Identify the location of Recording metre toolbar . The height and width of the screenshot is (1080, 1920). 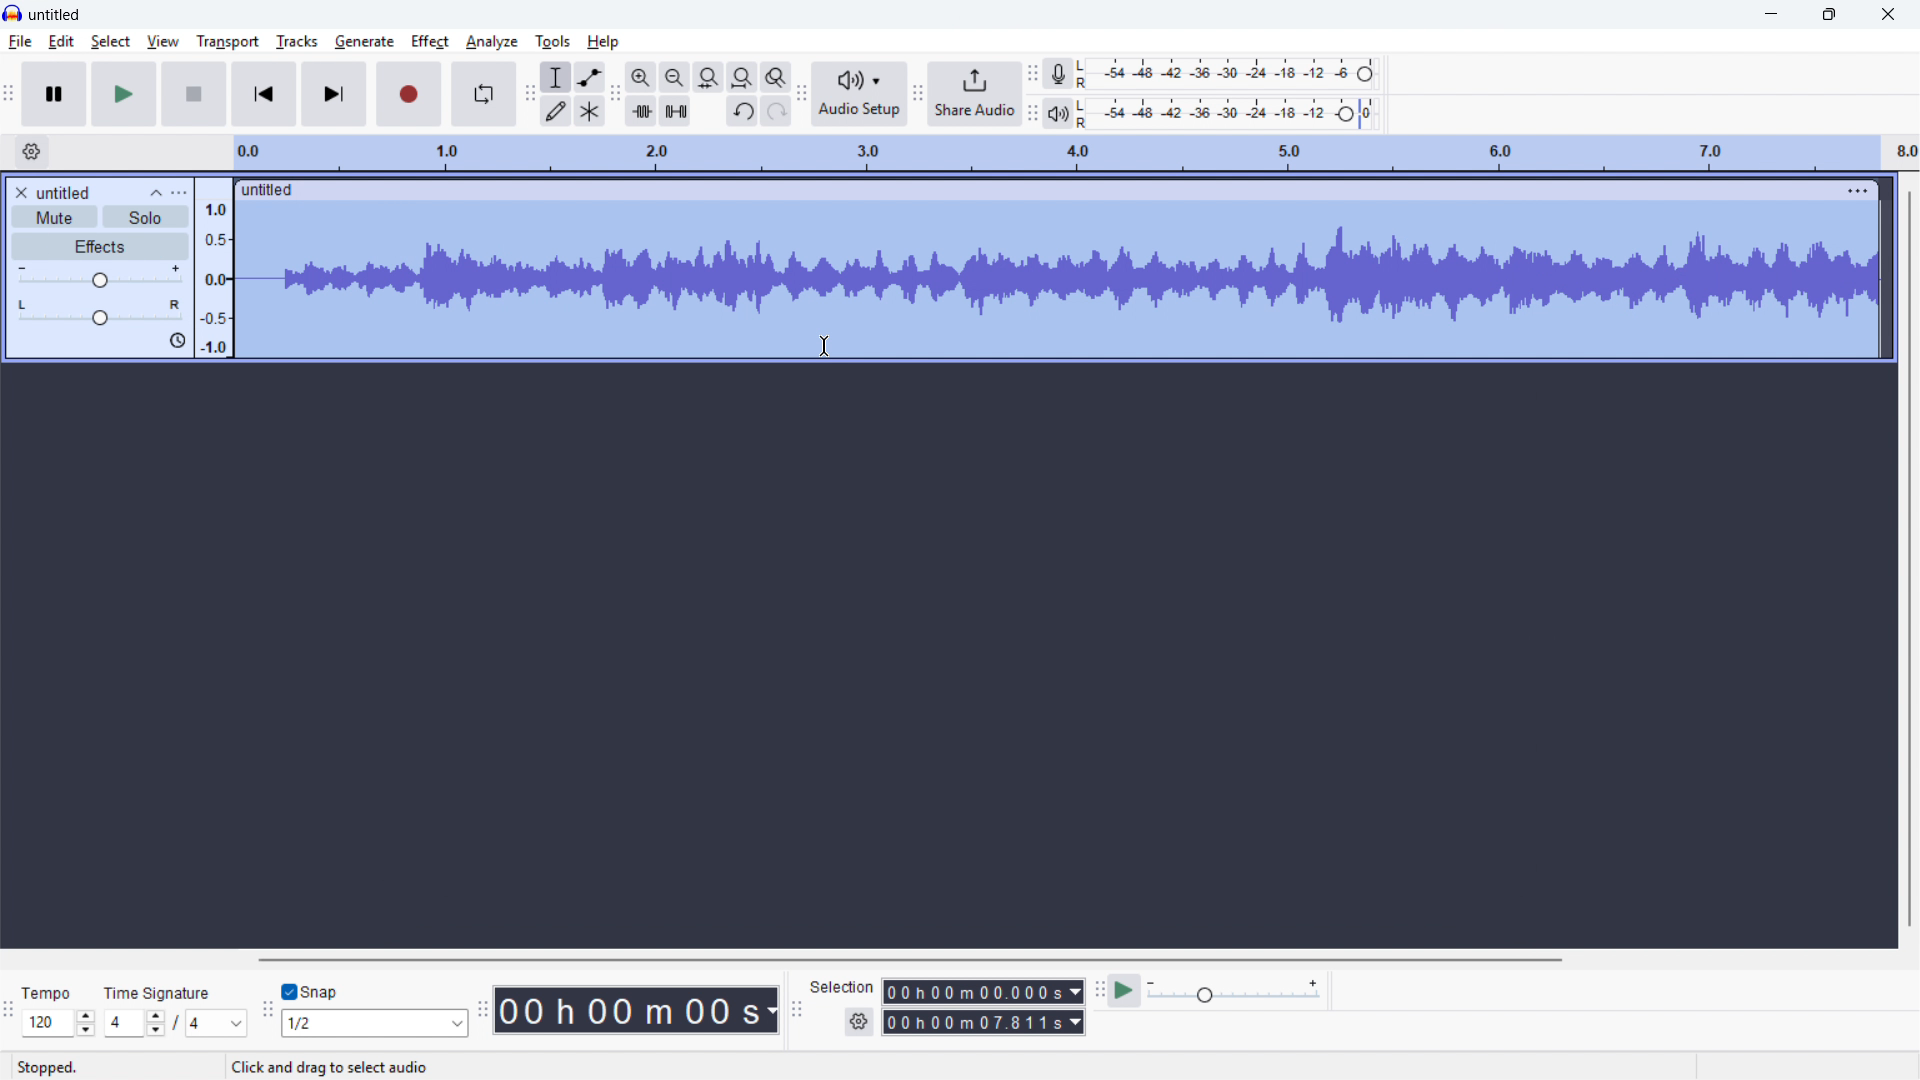
(1032, 72).